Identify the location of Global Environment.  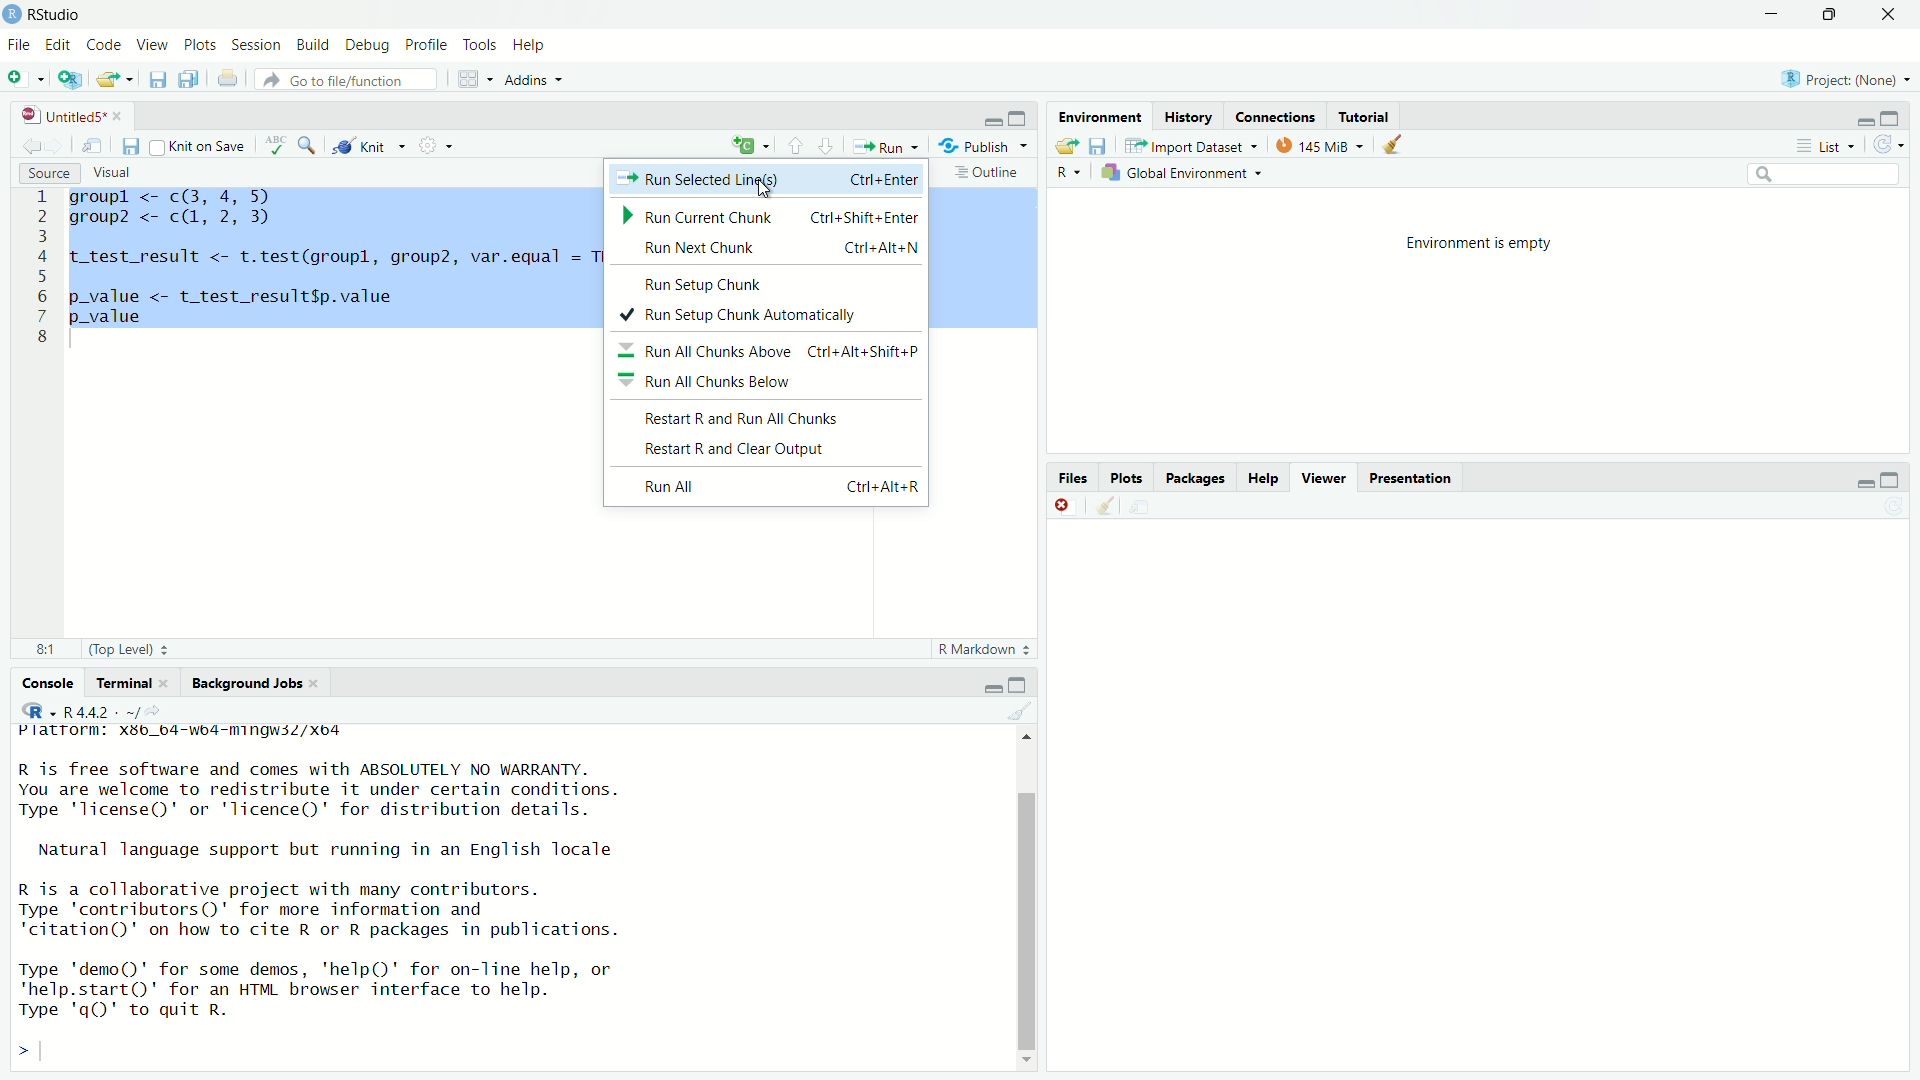
(1184, 173).